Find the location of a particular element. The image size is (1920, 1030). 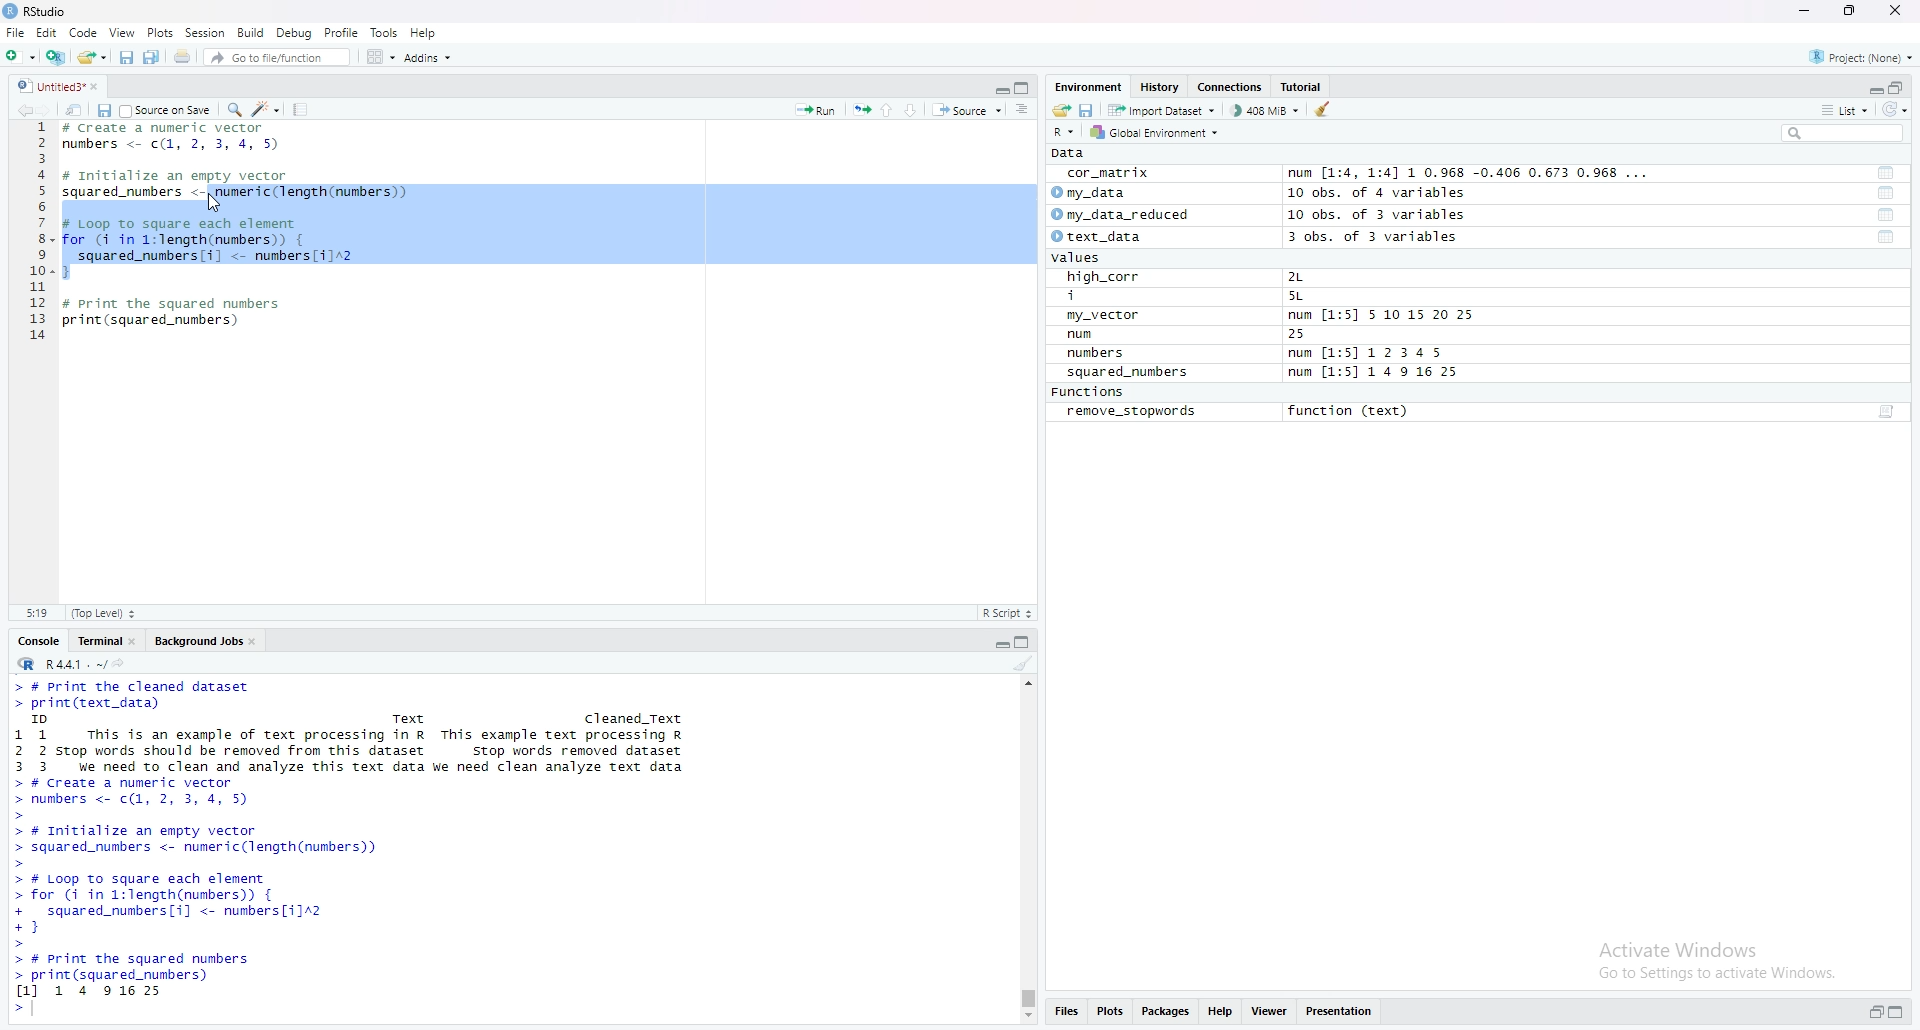

squared_numbers is located at coordinates (1129, 375).